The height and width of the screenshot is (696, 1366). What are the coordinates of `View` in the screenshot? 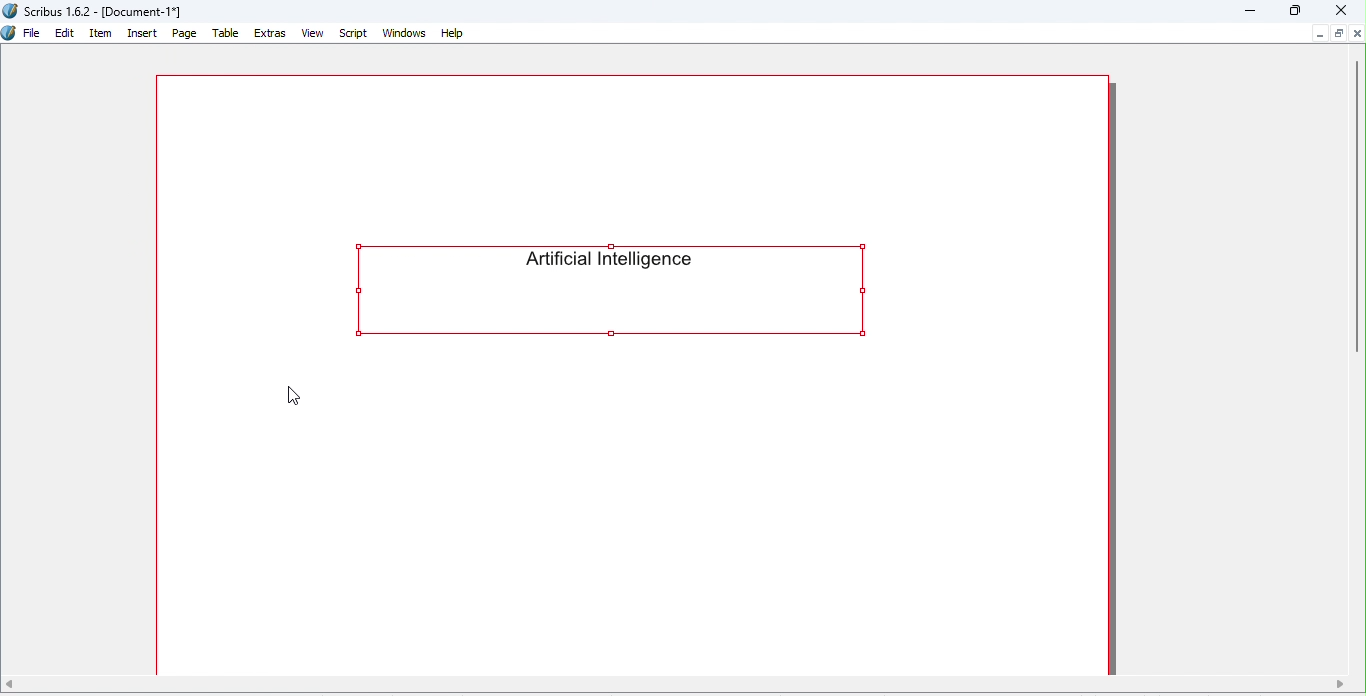 It's located at (315, 33).